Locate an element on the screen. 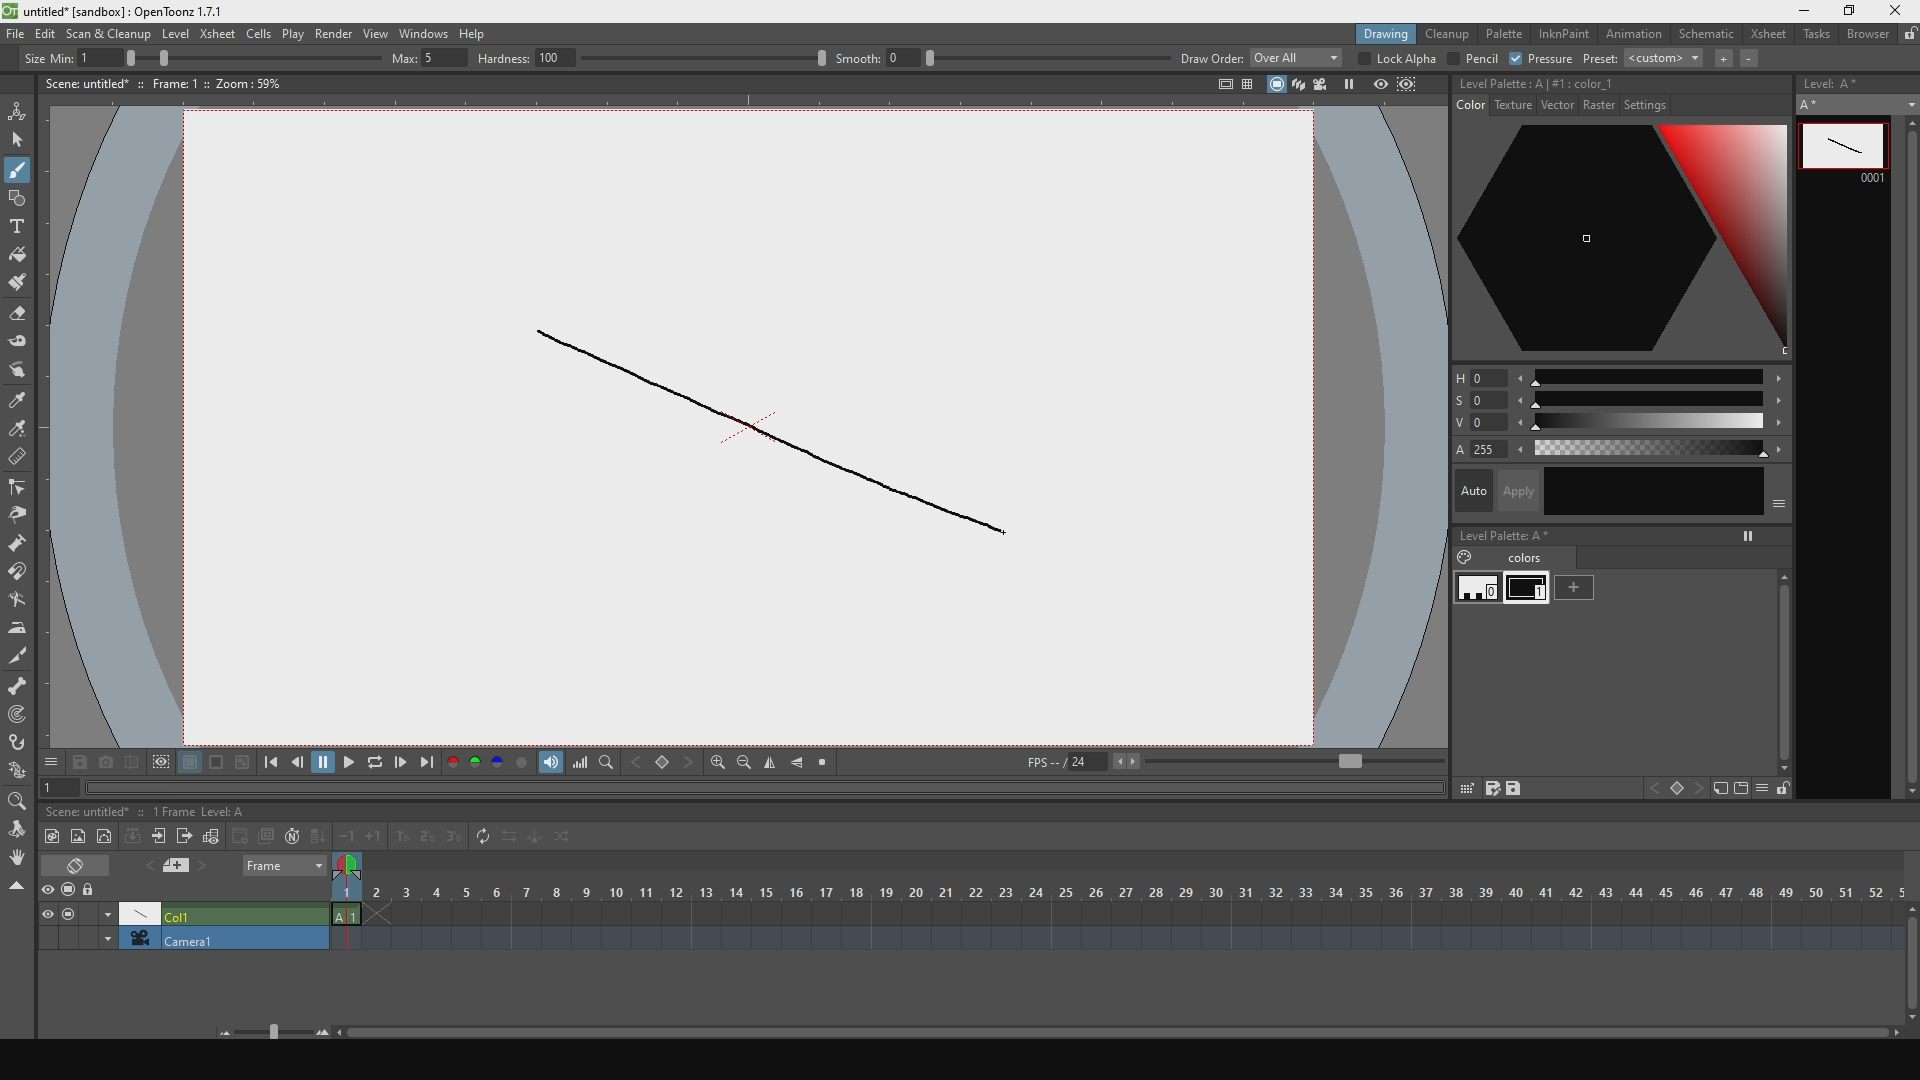 The image size is (1920, 1080). inflate is located at coordinates (19, 542).